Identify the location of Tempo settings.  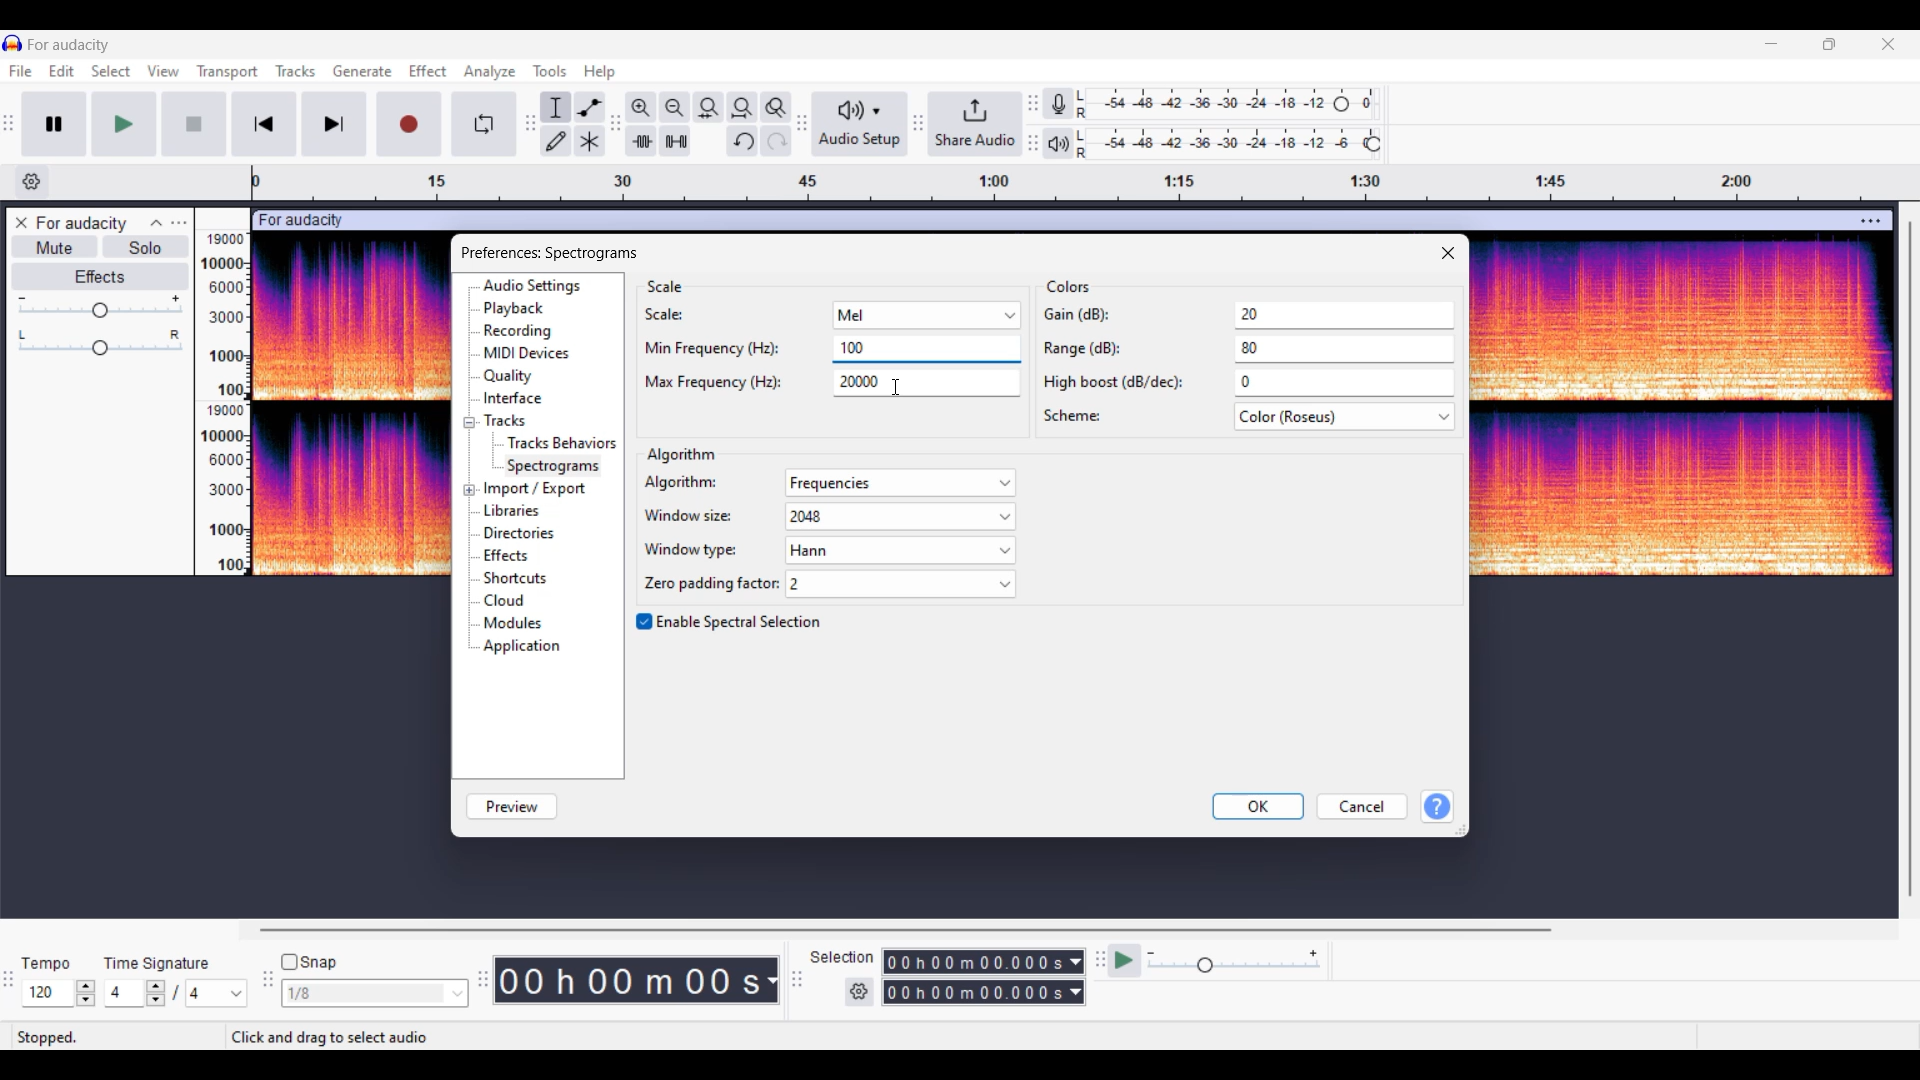
(59, 993).